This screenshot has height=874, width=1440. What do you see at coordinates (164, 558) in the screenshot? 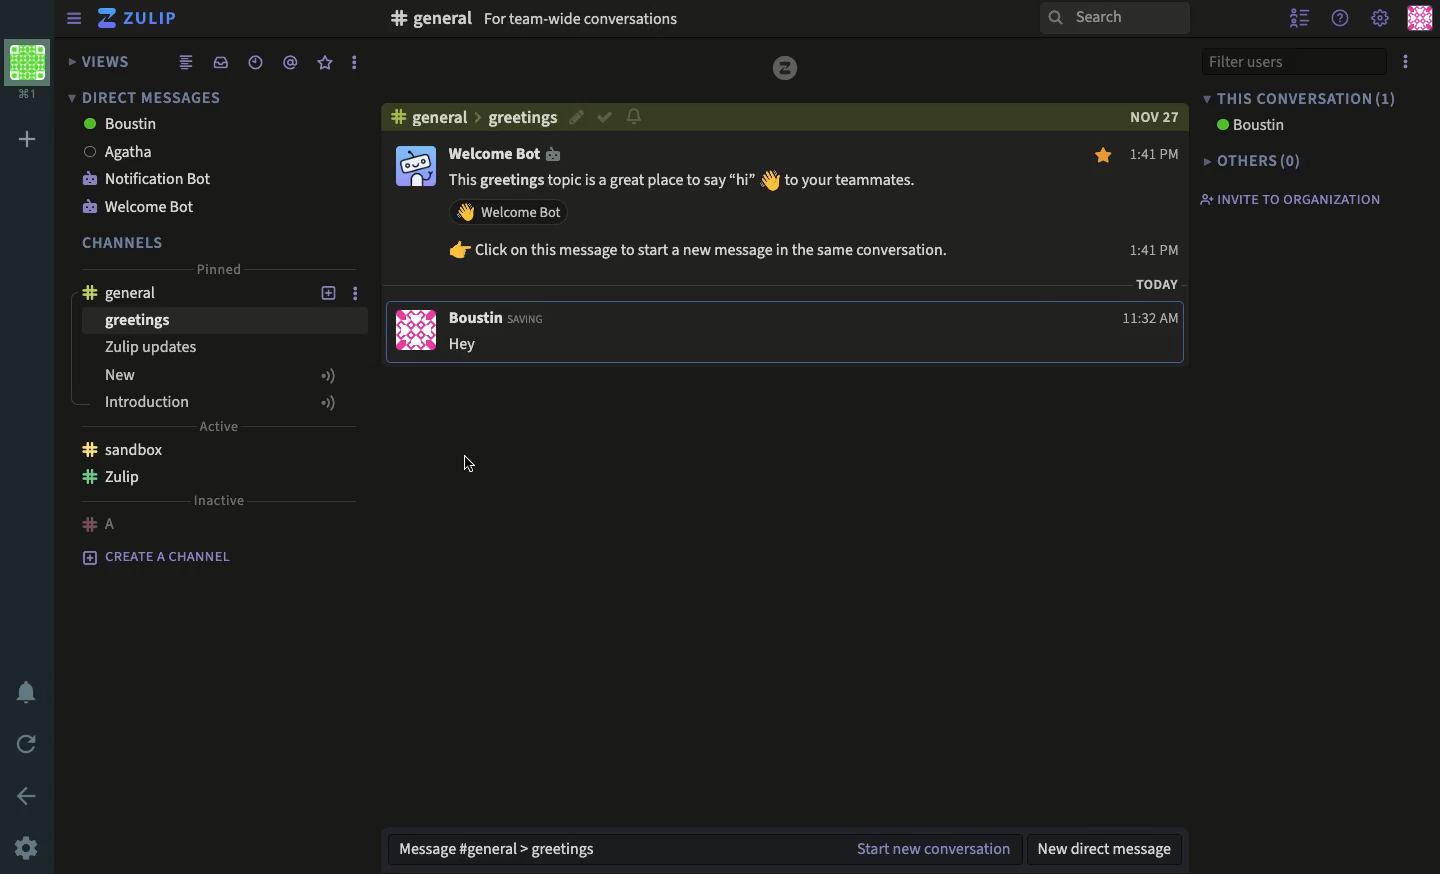
I see `create a channel` at bounding box center [164, 558].